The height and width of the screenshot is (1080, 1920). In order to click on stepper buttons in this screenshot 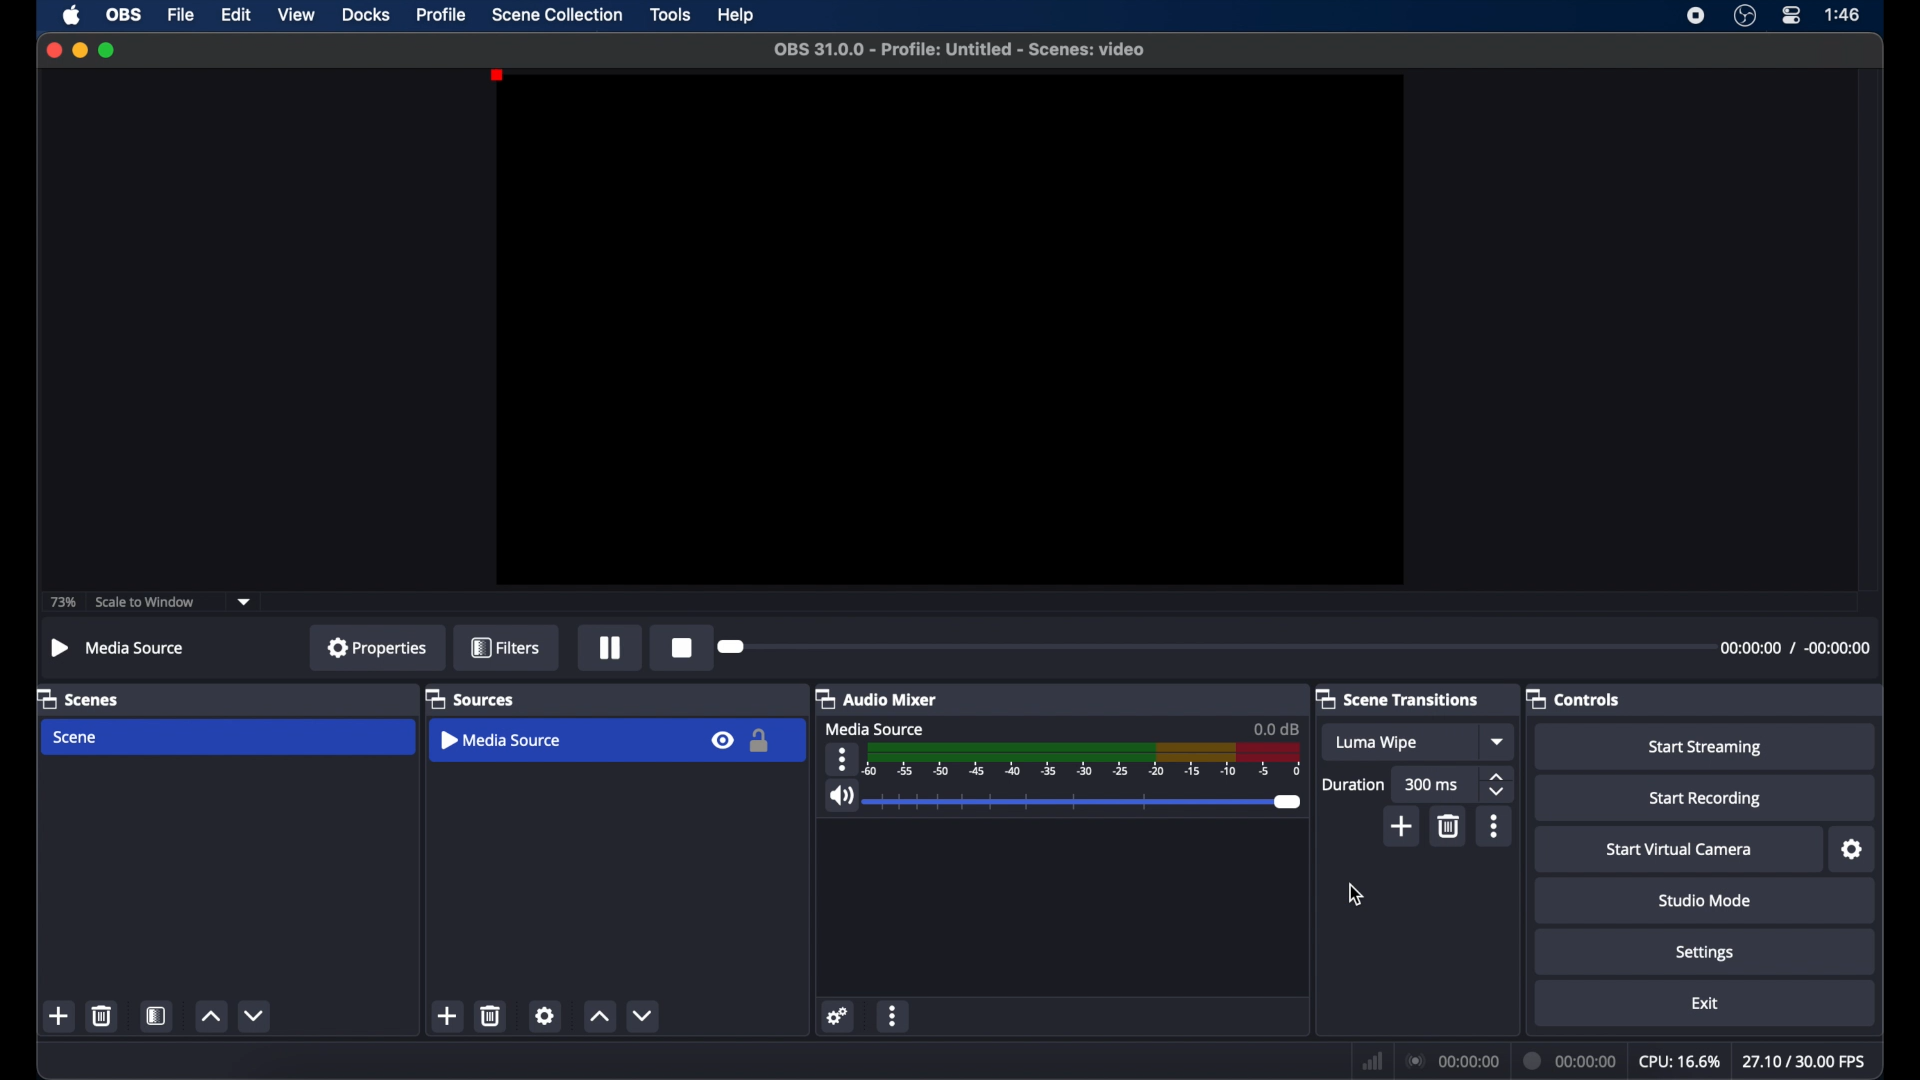, I will do `click(1498, 785)`.